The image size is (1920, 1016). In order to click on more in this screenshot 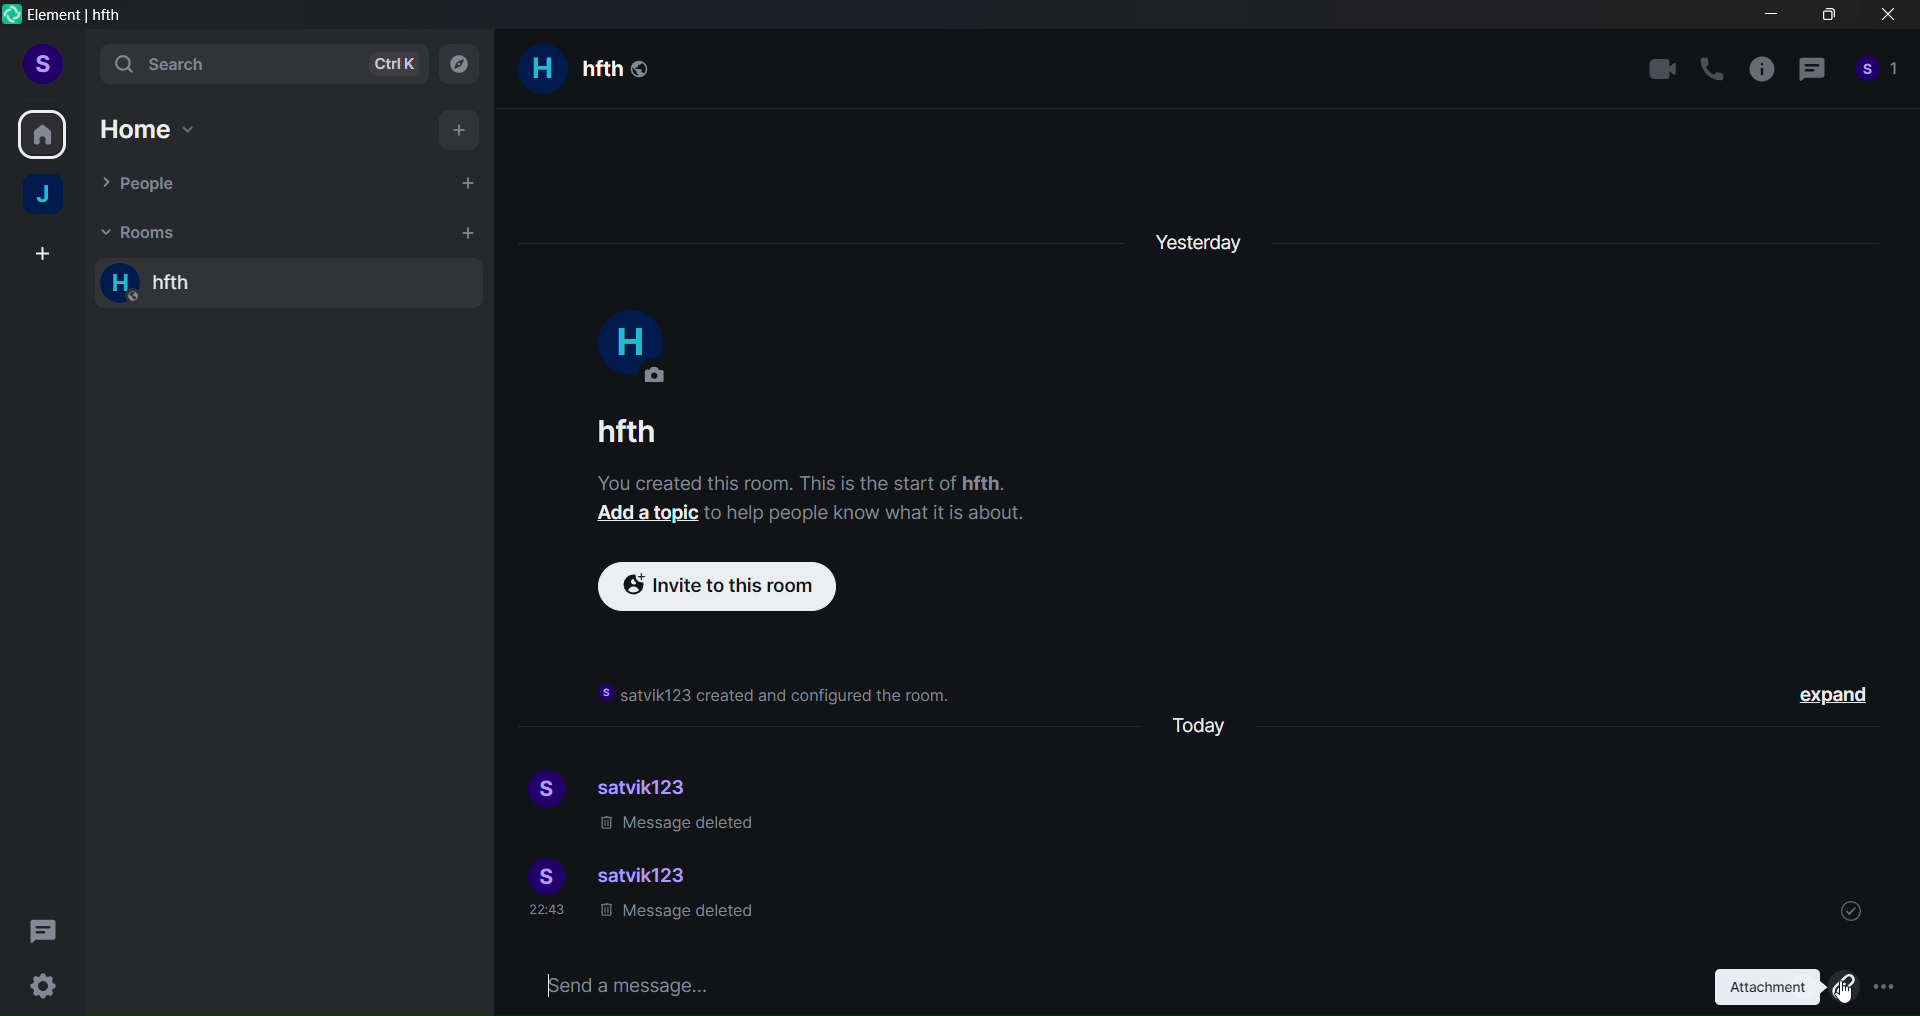, I will do `click(1885, 987)`.